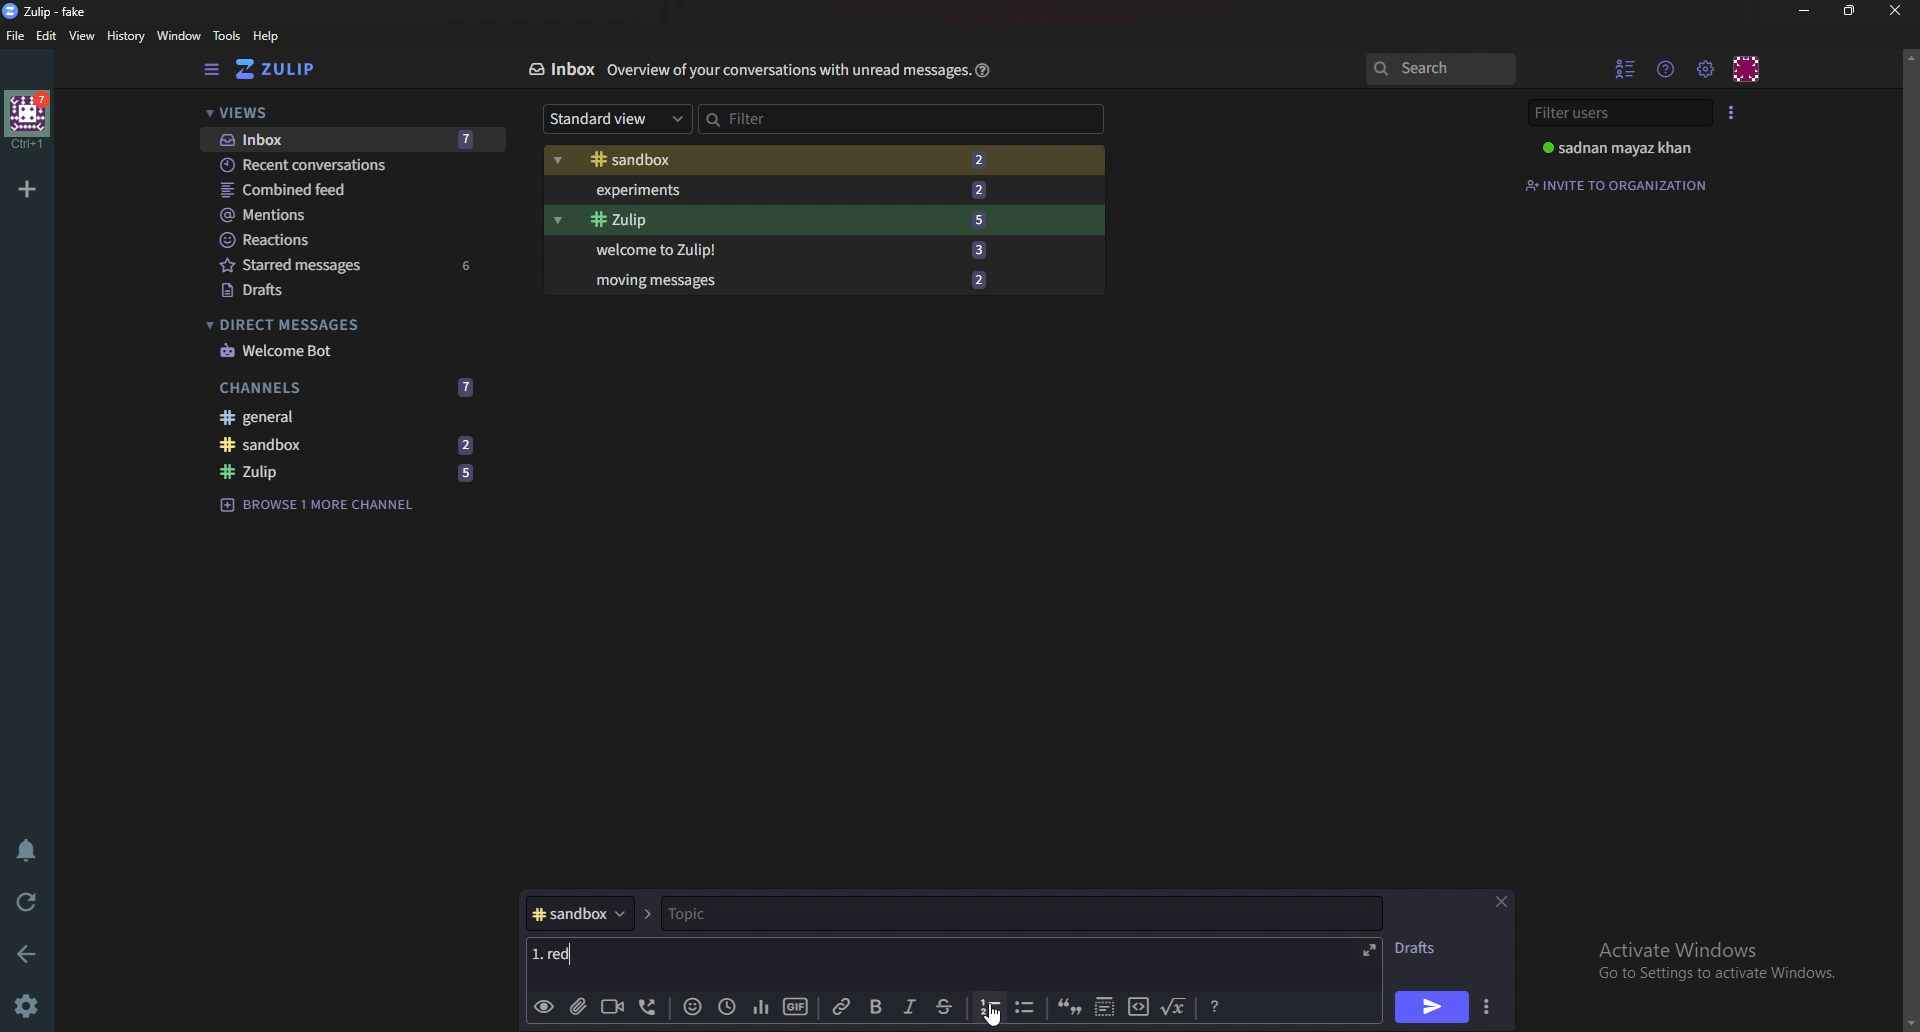 Image resolution: width=1920 pixels, height=1032 pixels. What do you see at coordinates (996, 1015) in the screenshot?
I see `Cursor` at bounding box center [996, 1015].